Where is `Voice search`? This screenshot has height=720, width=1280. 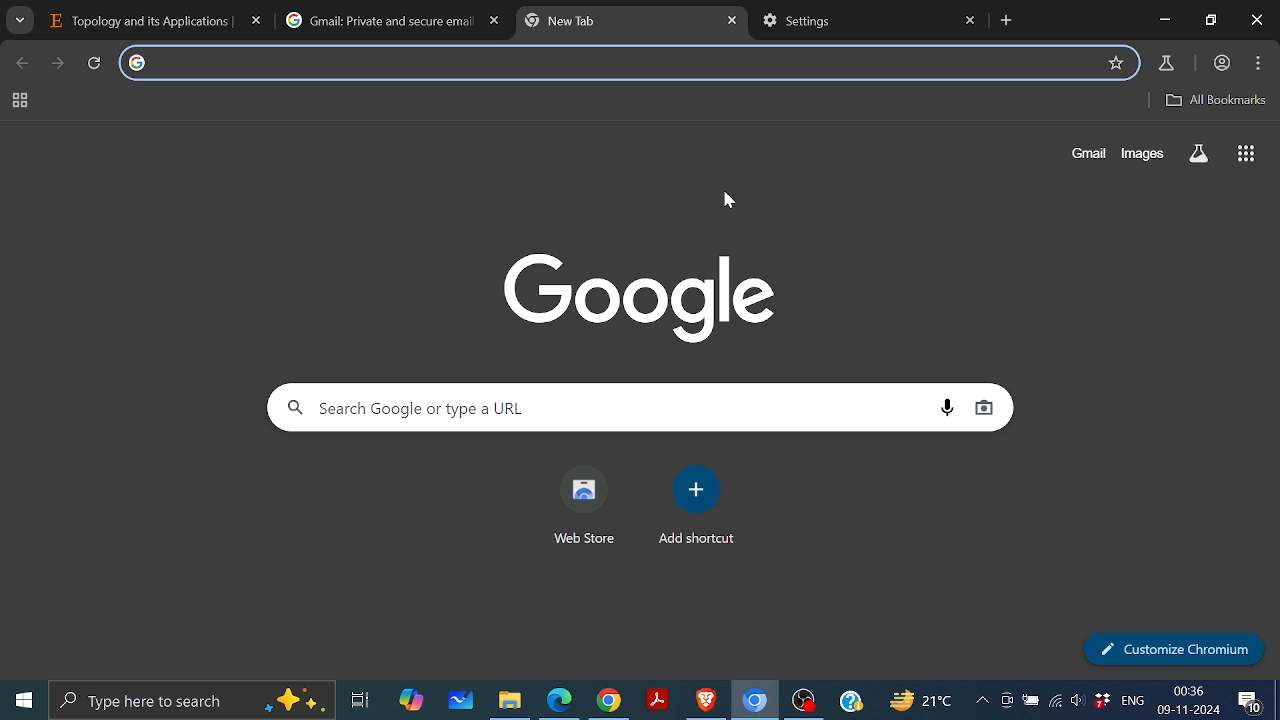 Voice search is located at coordinates (944, 409).